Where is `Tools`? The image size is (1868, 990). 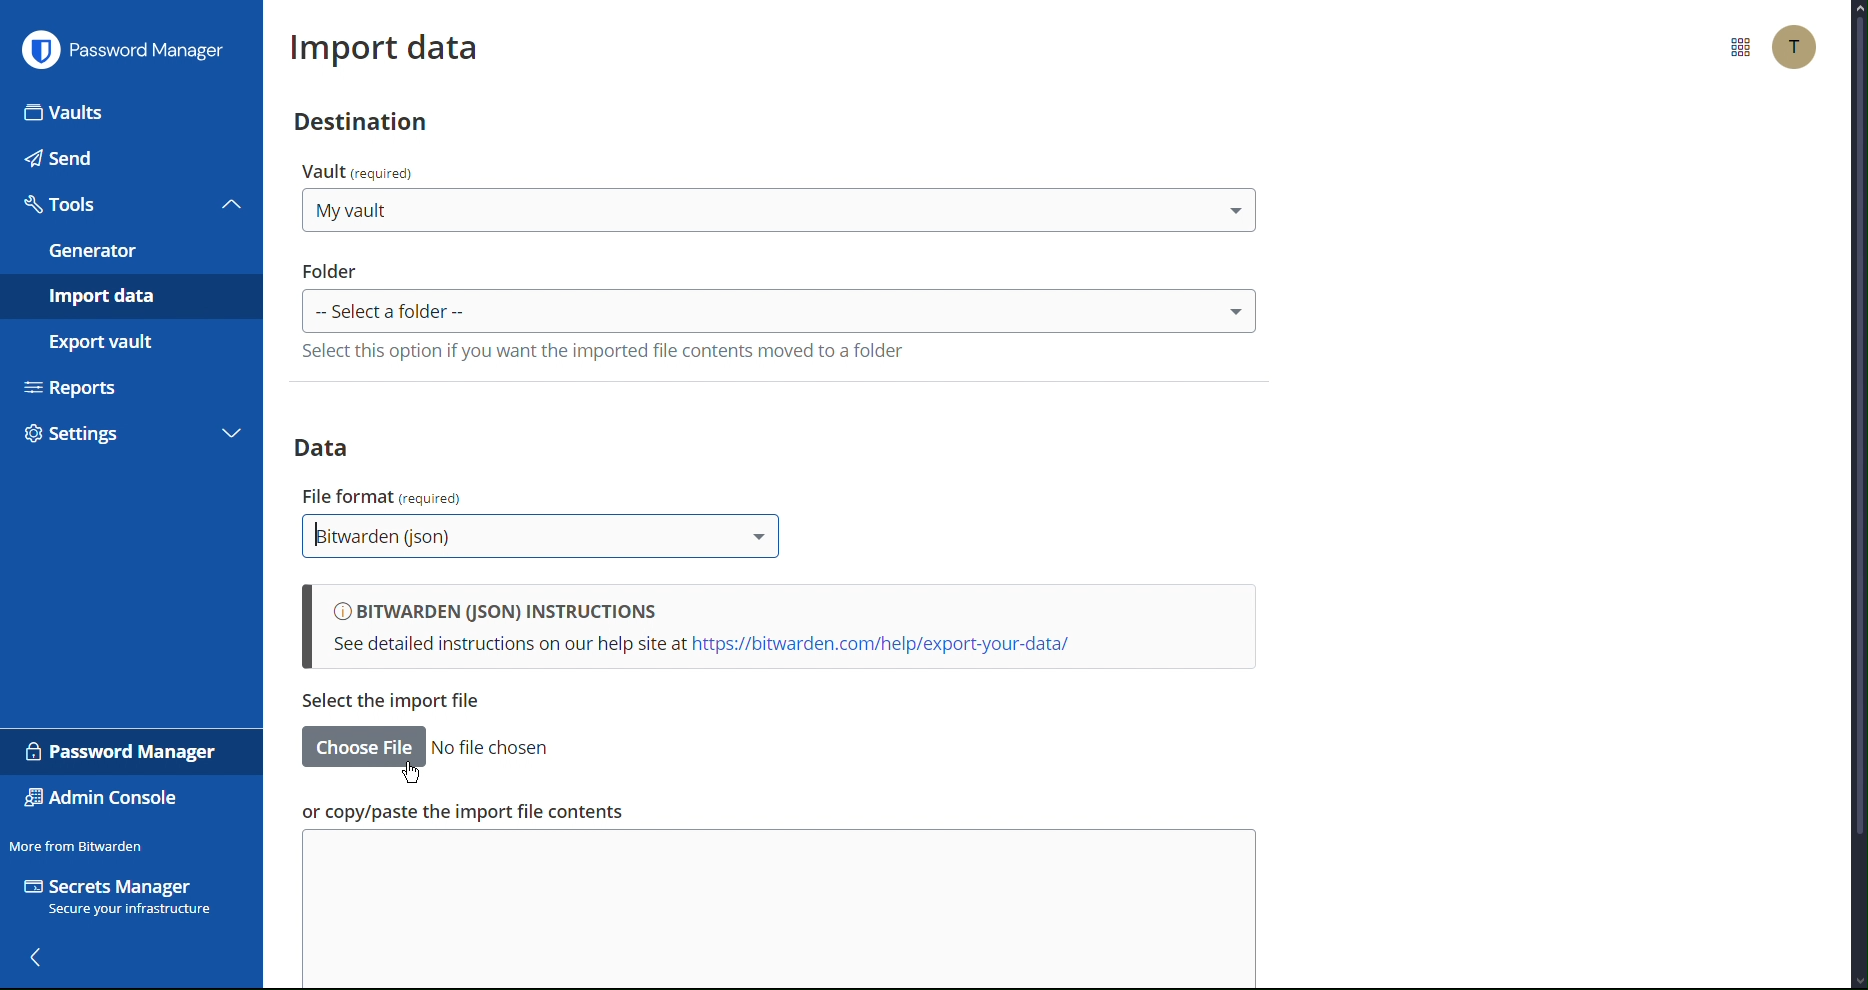 Tools is located at coordinates (106, 204).